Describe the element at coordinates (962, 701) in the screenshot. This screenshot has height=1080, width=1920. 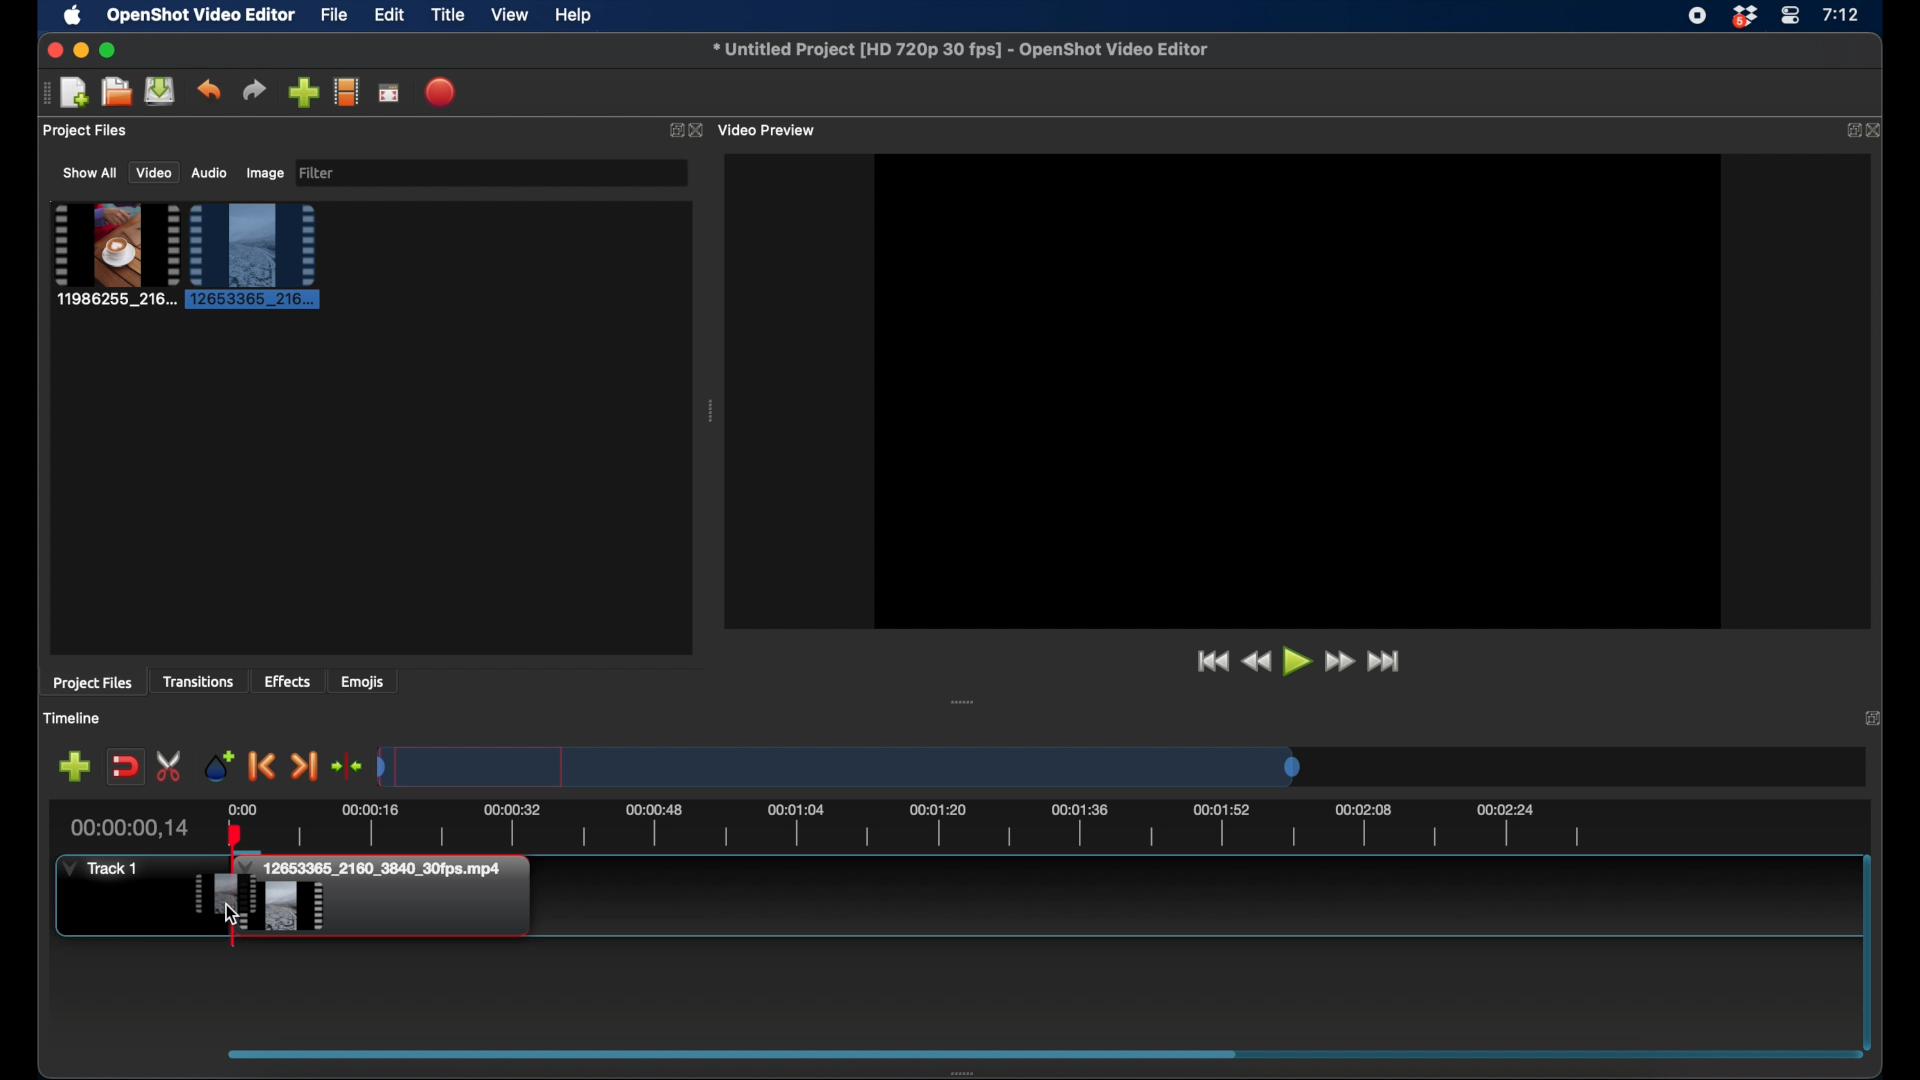
I see `drag handle` at that location.